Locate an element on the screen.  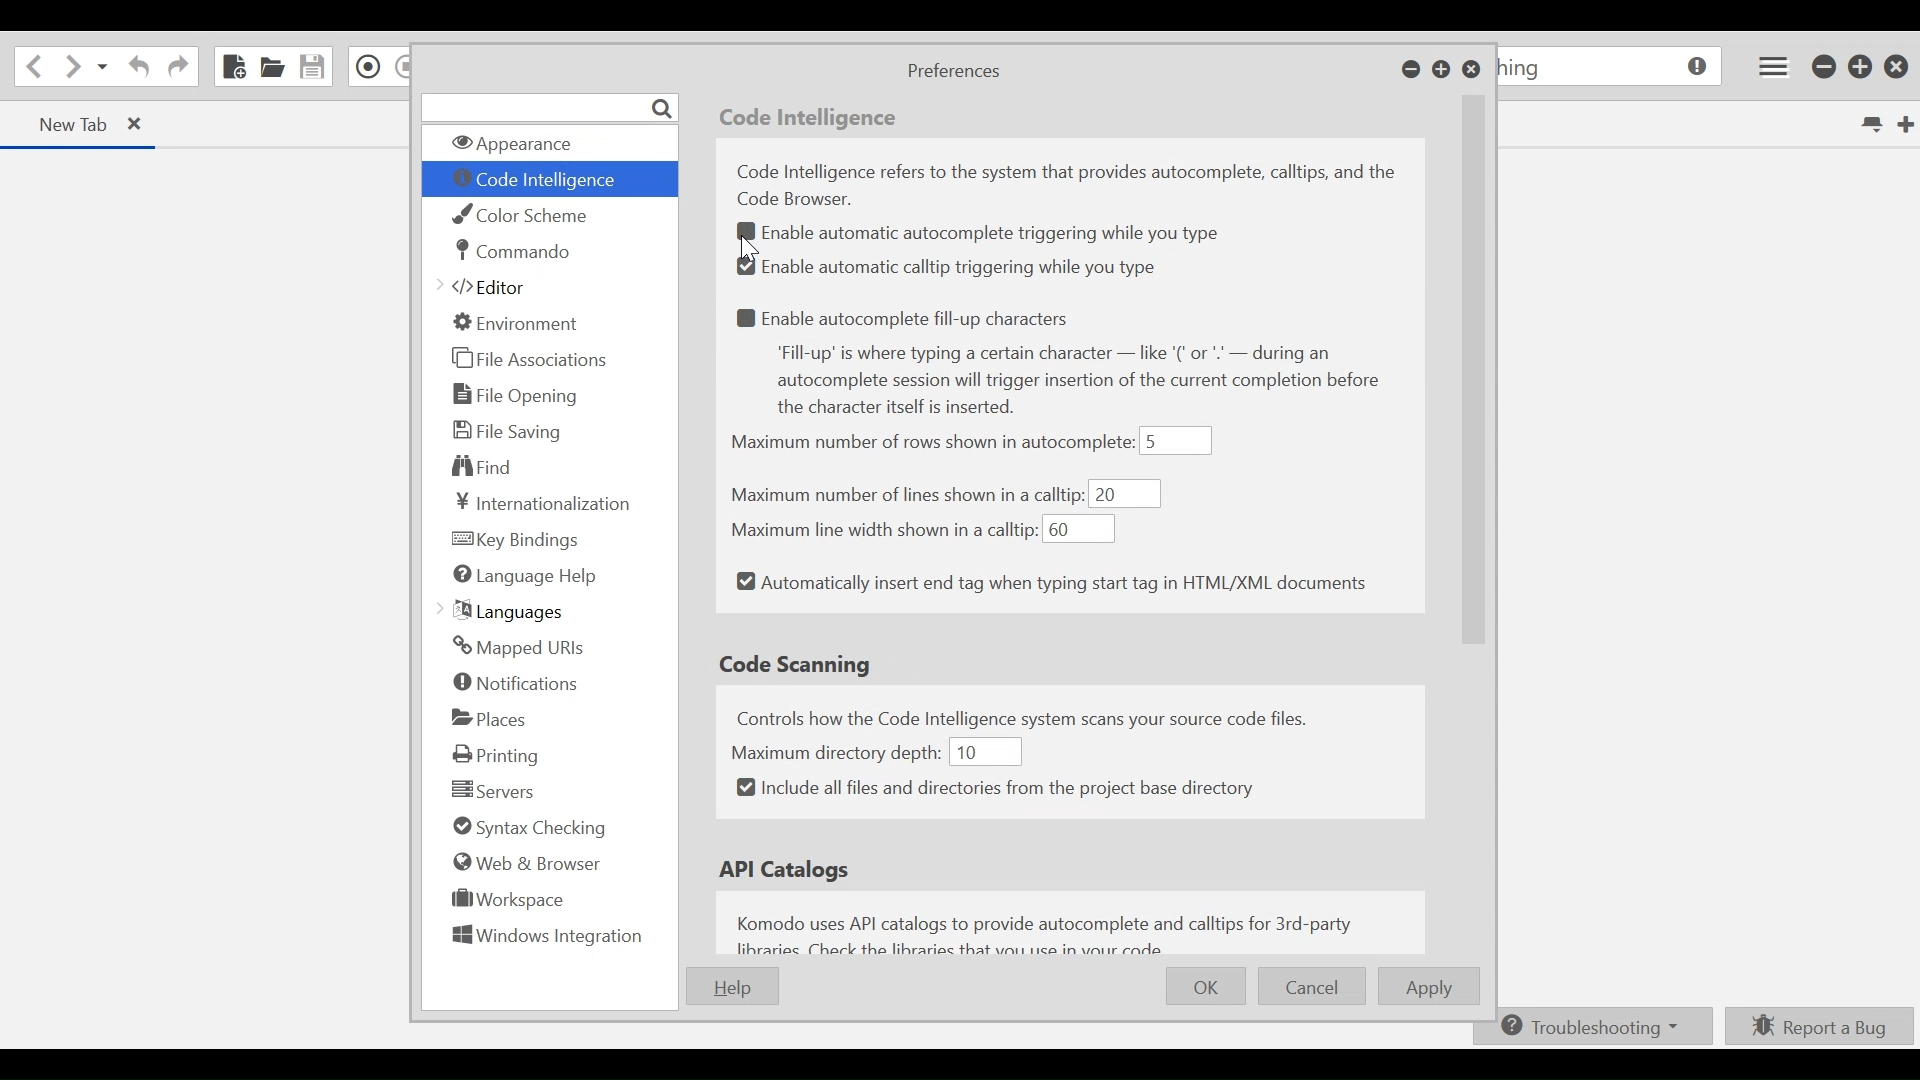
go to anything is located at coordinates (1612, 69).